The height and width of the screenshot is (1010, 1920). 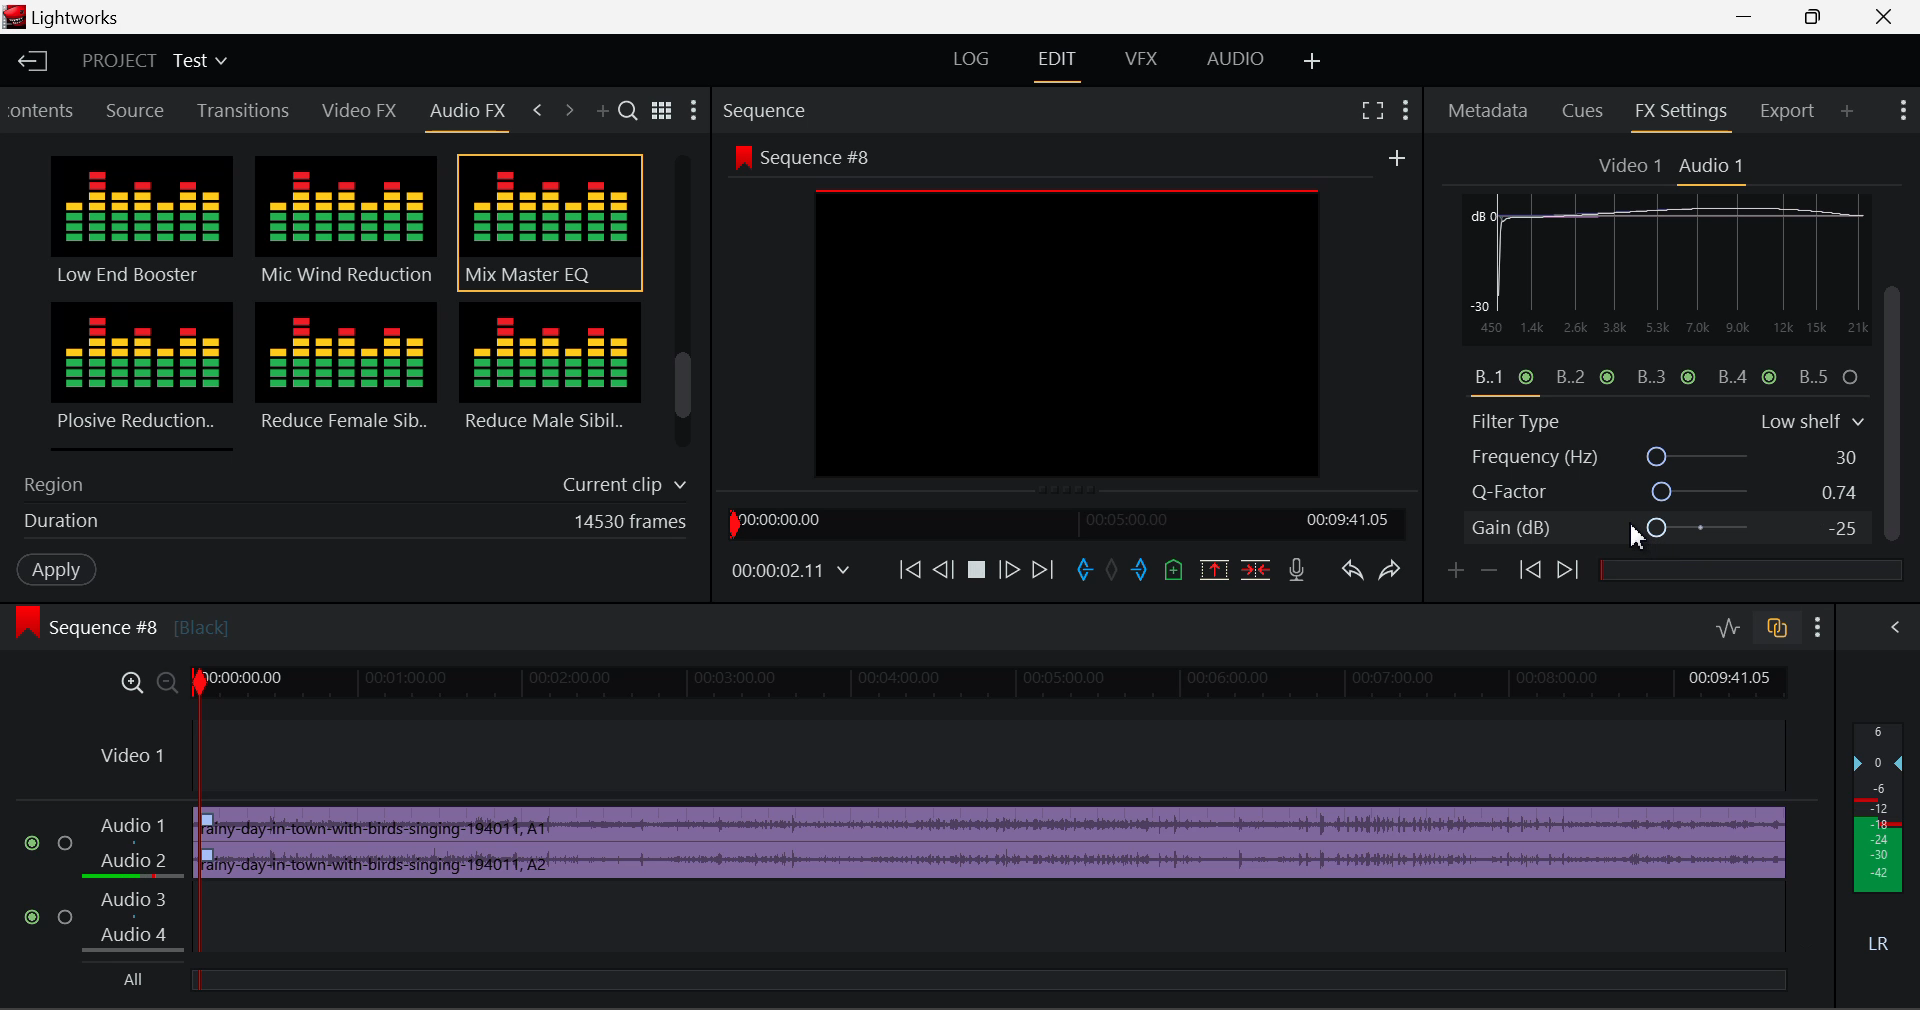 I want to click on Export, so click(x=1788, y=111).